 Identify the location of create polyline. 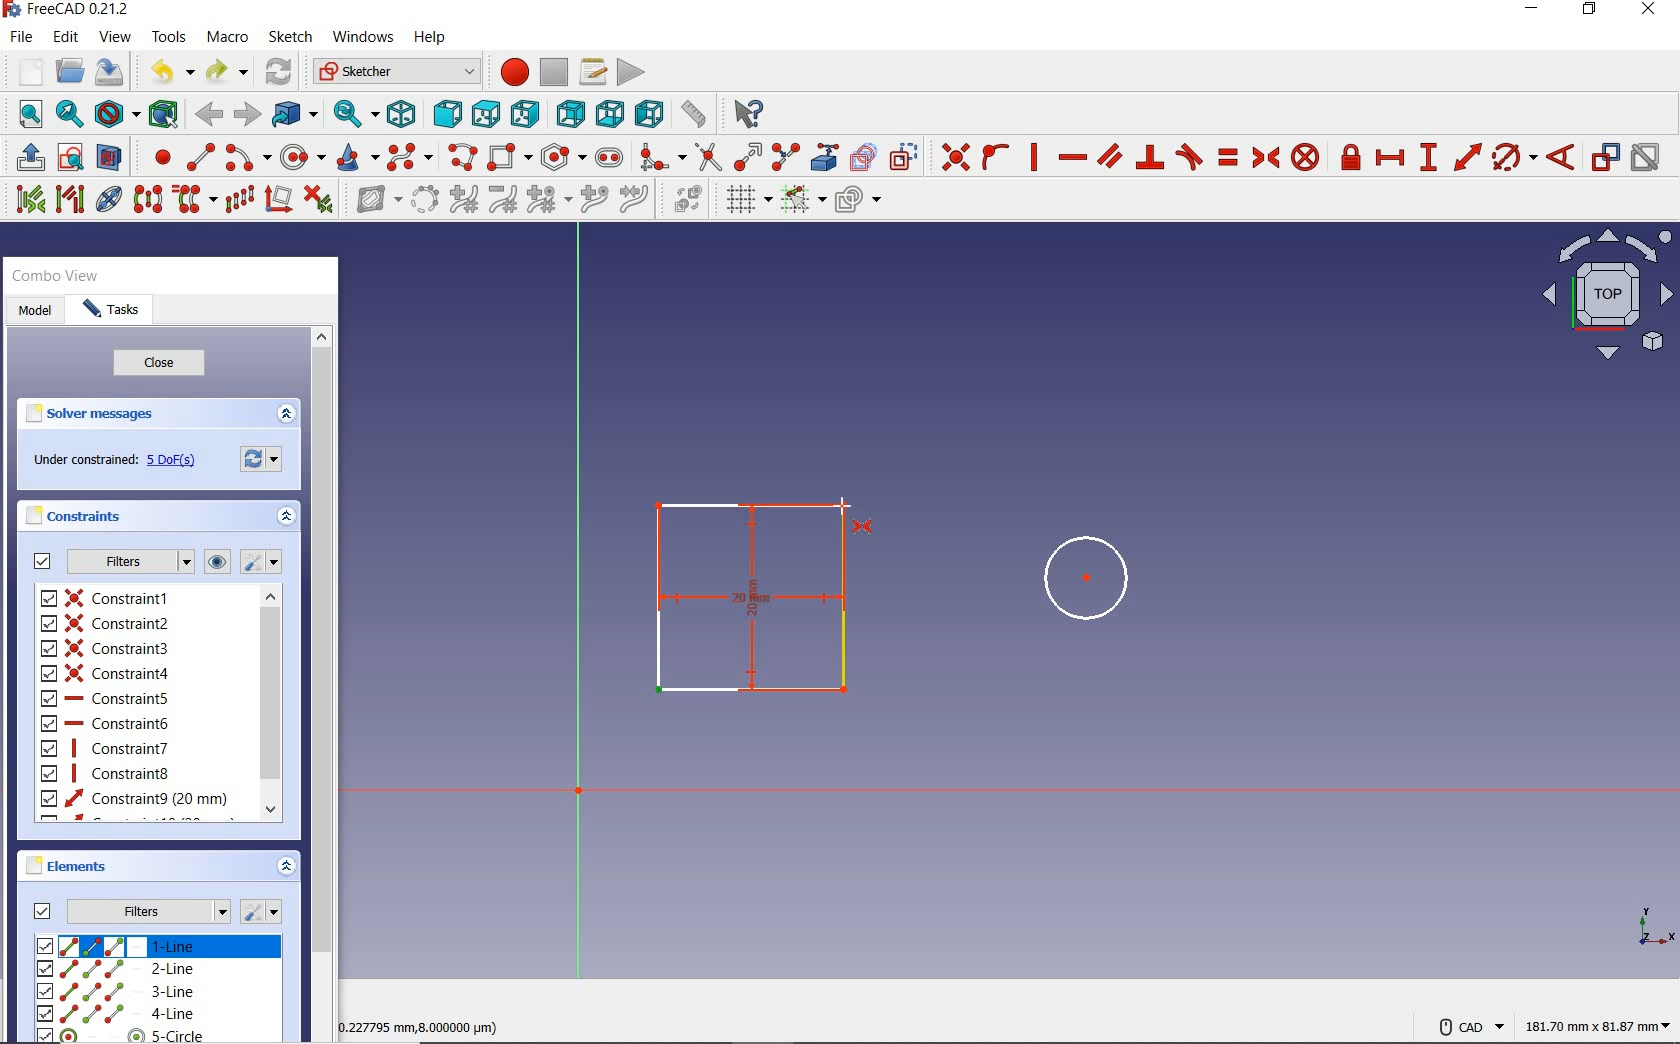
(463, 158).